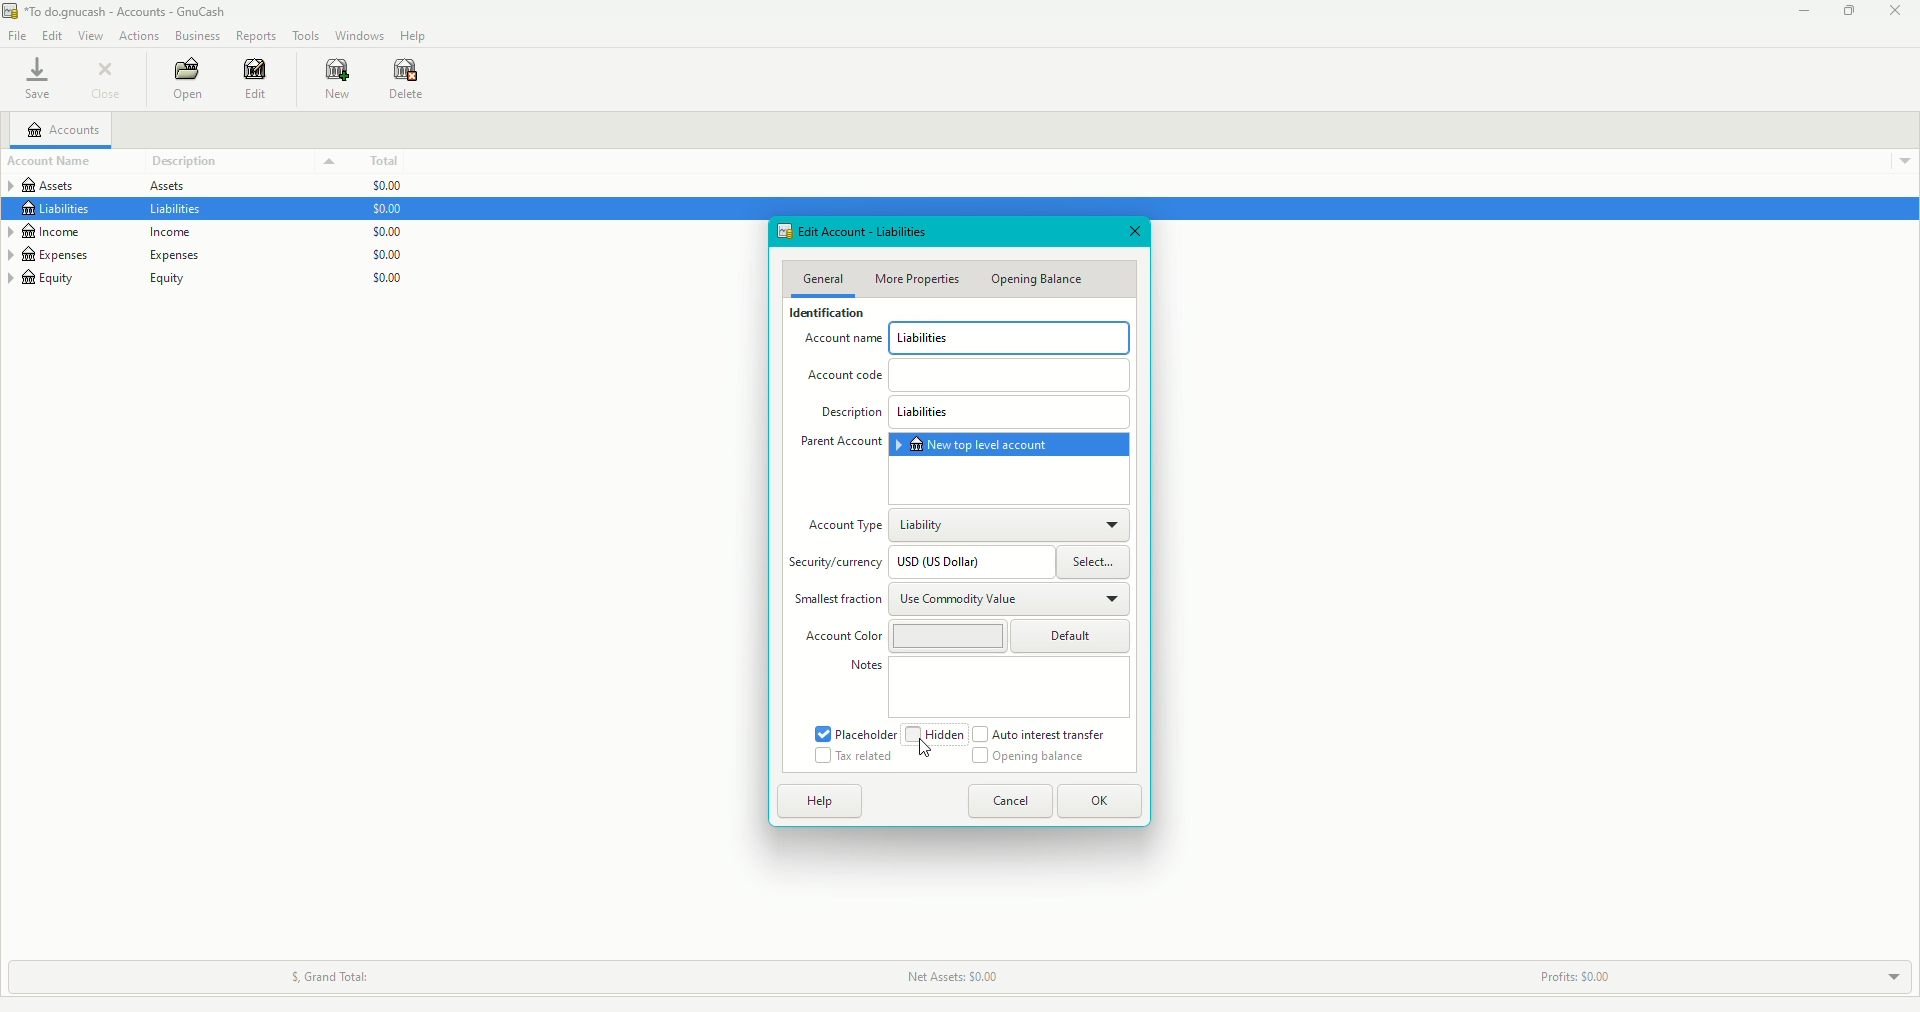 The image size is (1920, 1012). I want to click on Expenses, so click(102, 256).